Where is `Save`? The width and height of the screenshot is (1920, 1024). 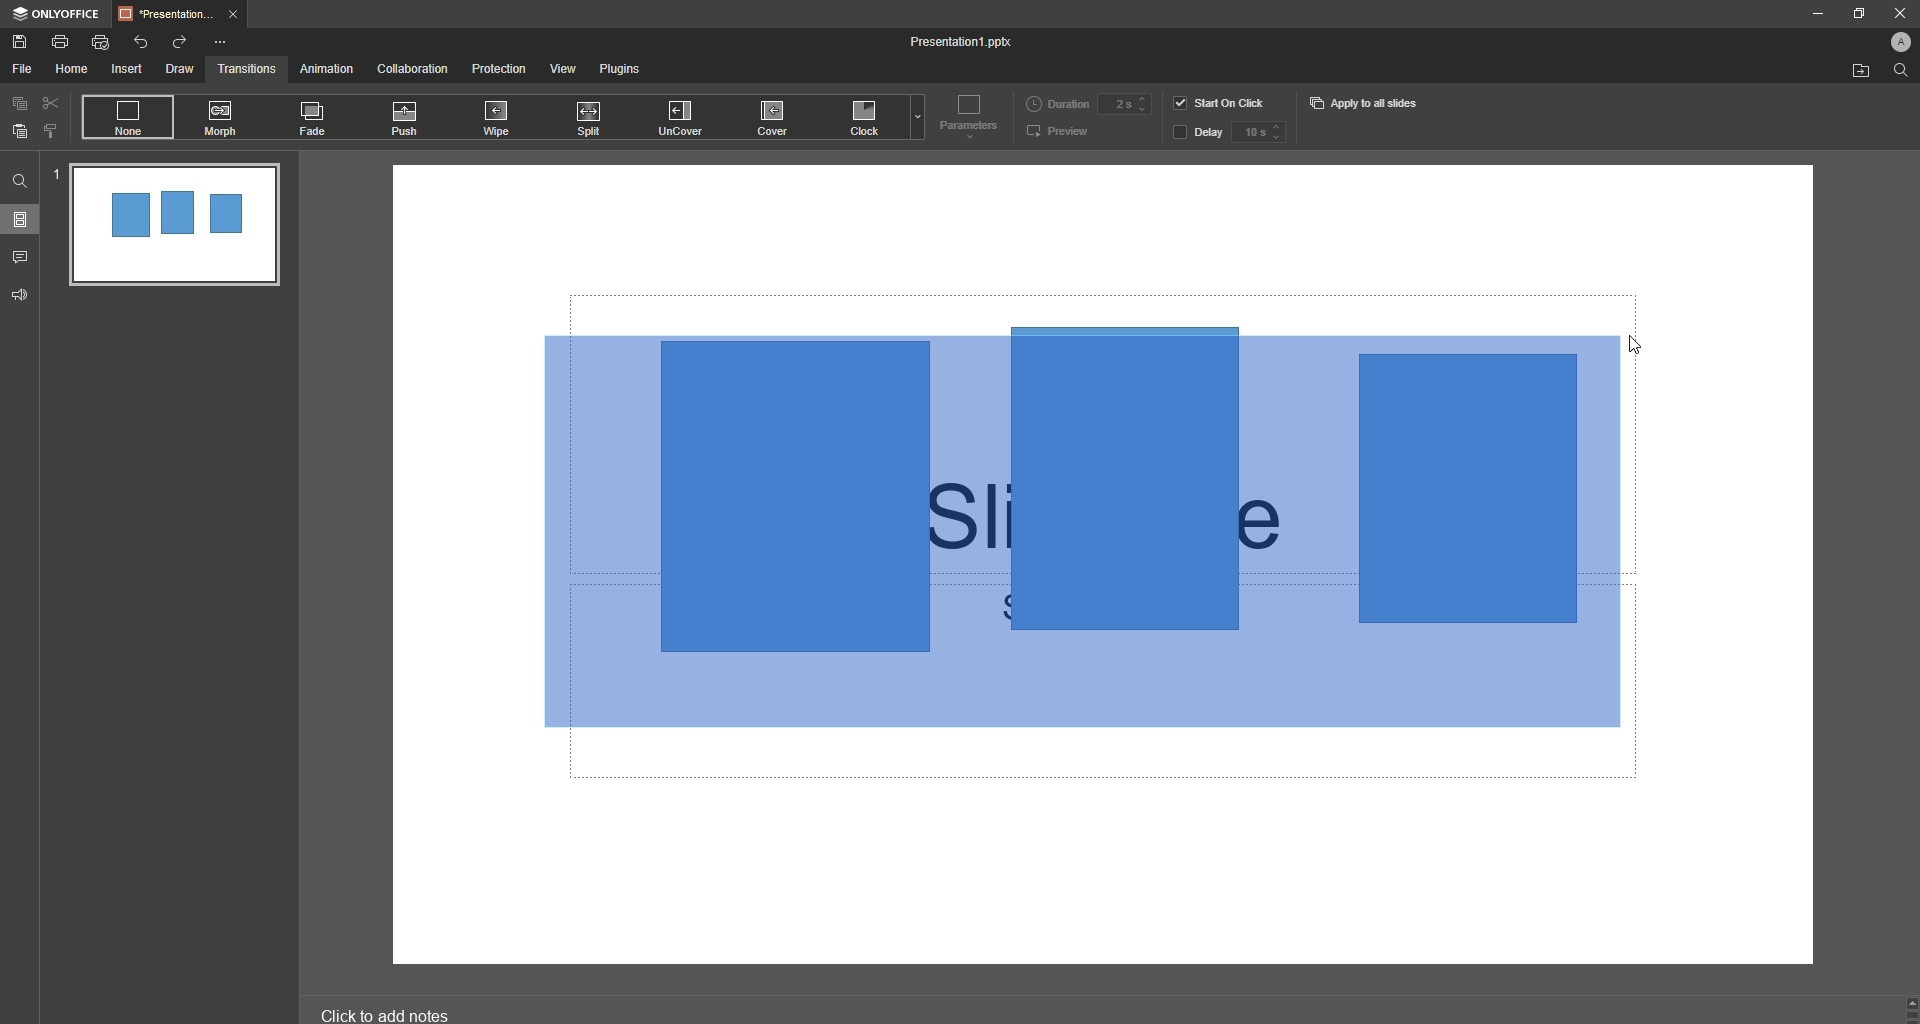 Save is located at coordinates (20, 42).